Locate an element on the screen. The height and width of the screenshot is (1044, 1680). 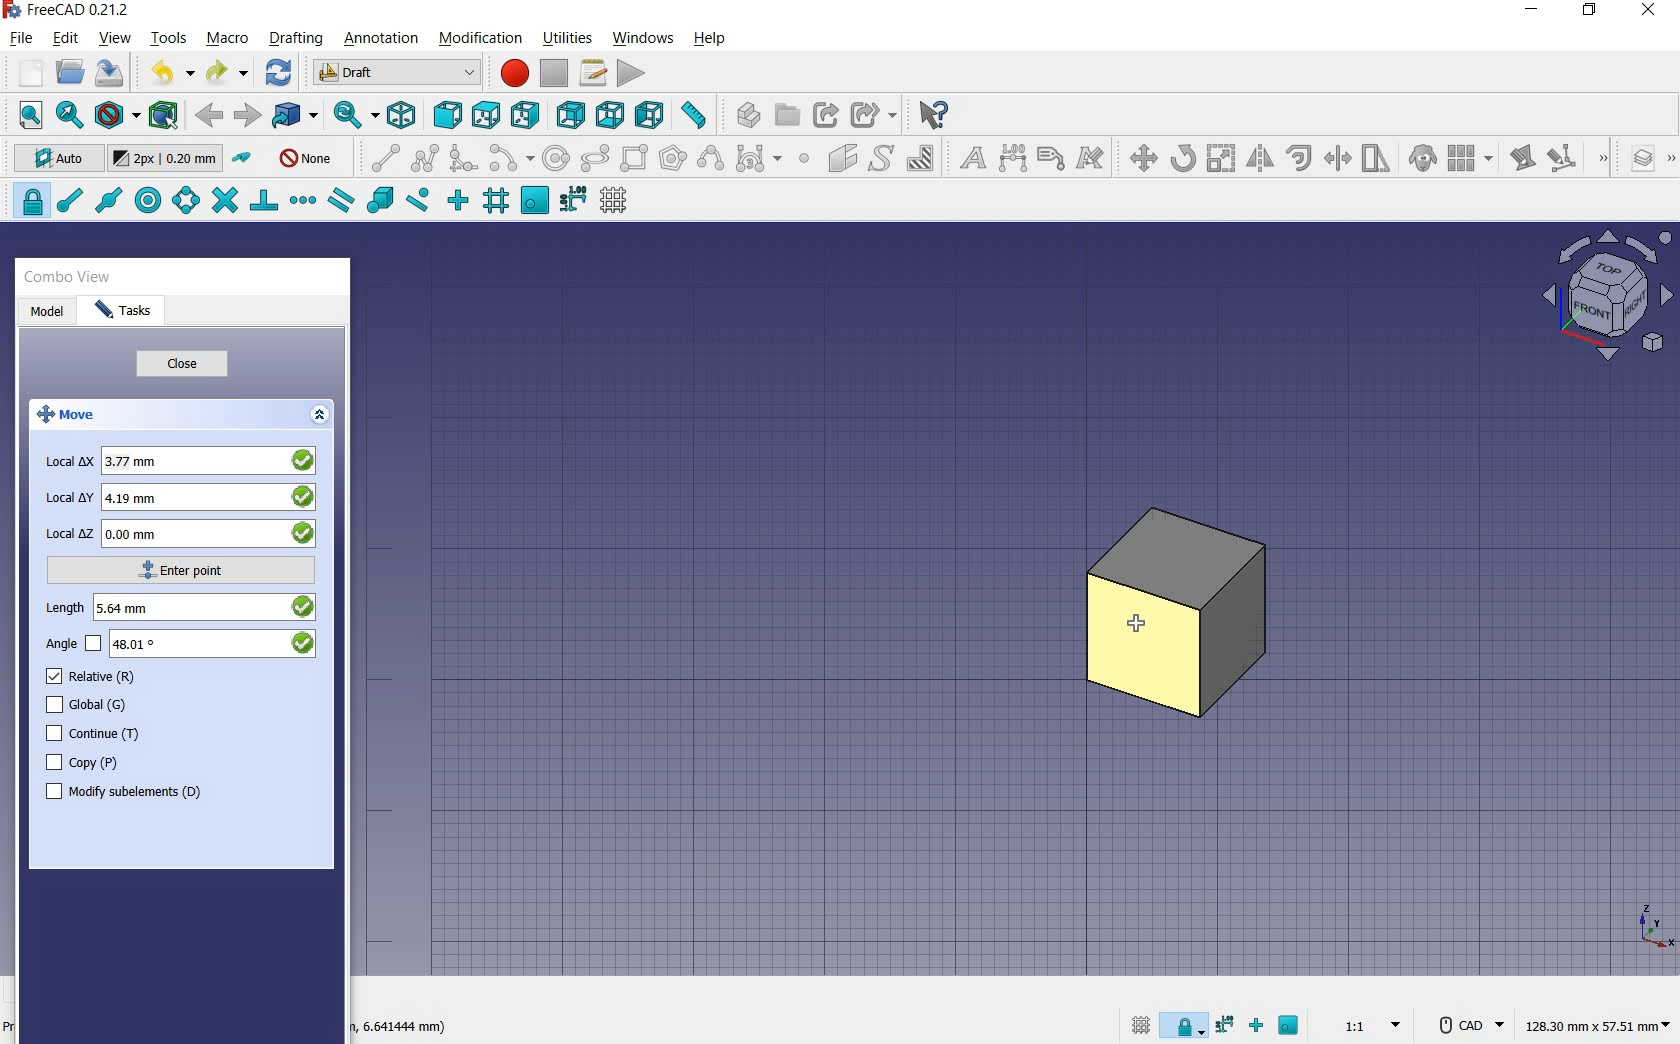
minimize is located at coordinates (1533, 12).